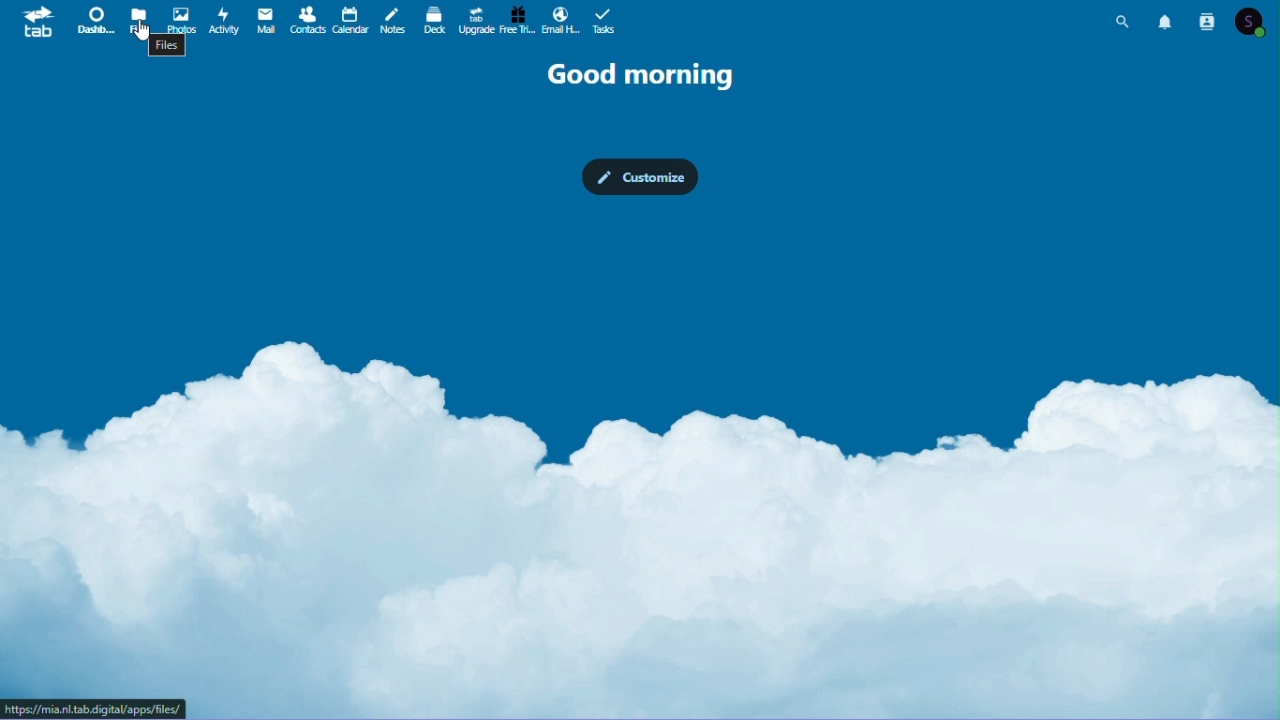 Image resolution: width=1280 pixels, height=720 pixels. I want to click on tasks, so click(605, 21).